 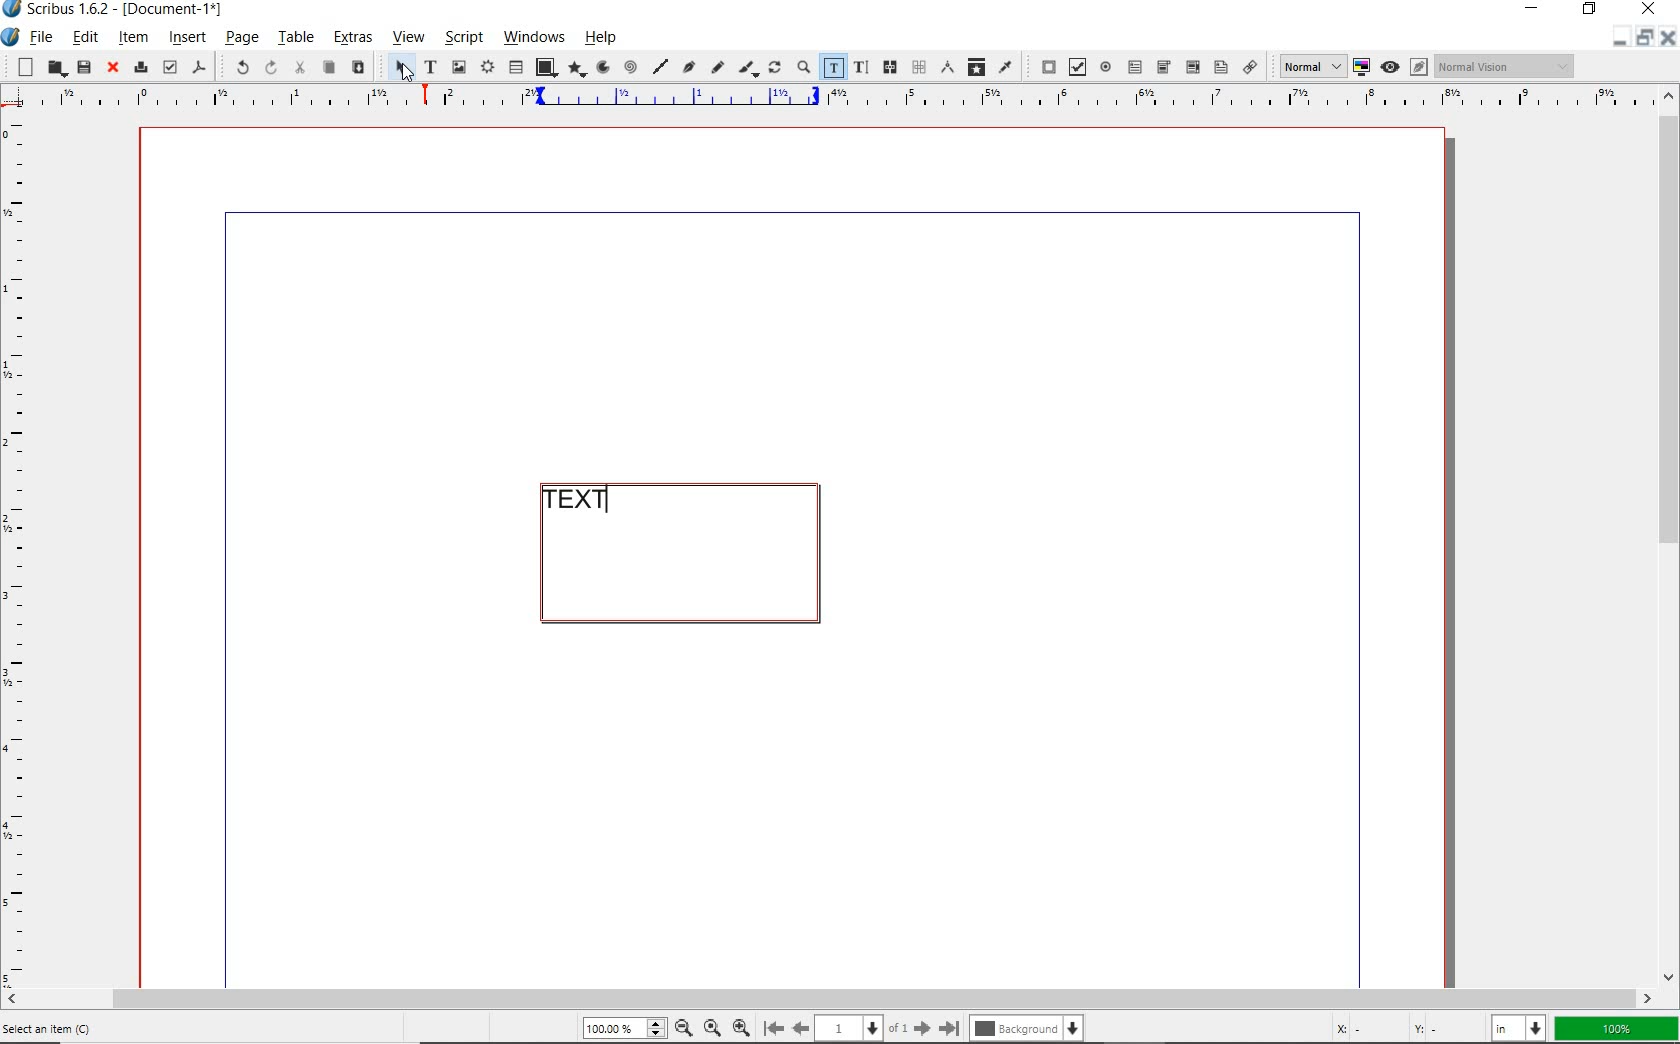 What do you see at coordinates (83, 39) in the screenshot?
I see `edit` at bounding box center [83, 39].